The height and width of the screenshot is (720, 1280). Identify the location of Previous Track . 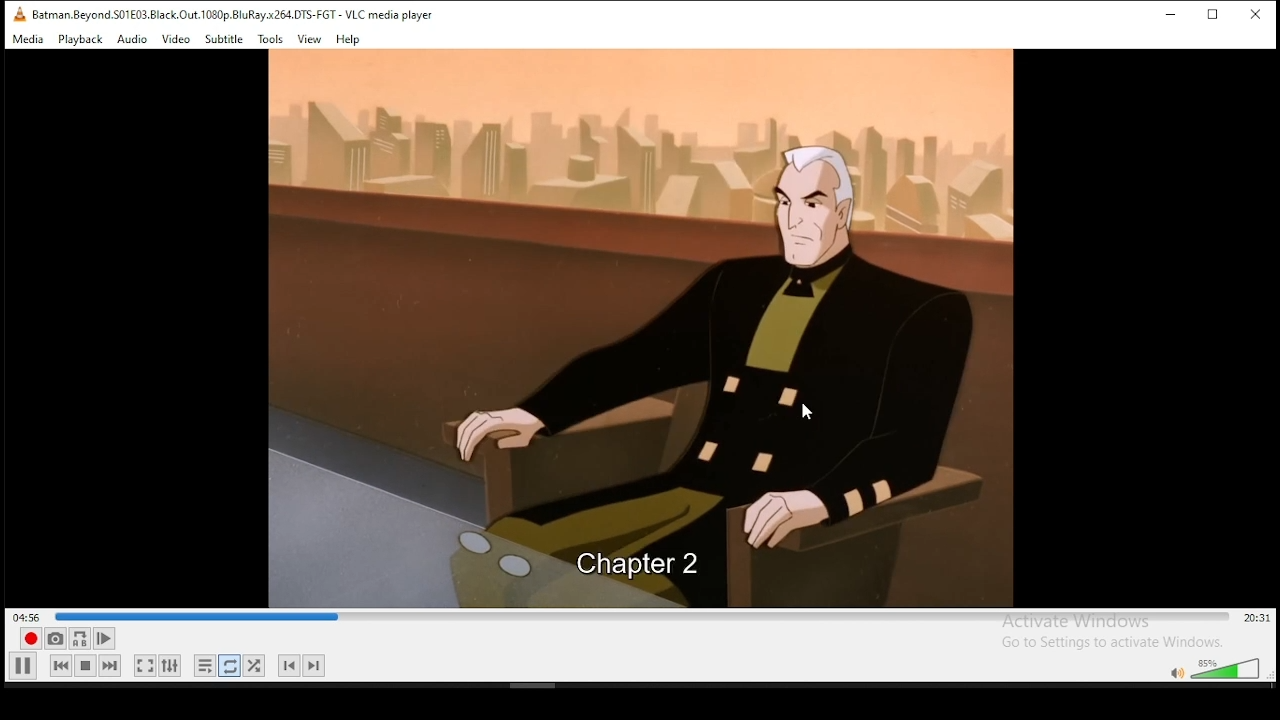
(288, 665).